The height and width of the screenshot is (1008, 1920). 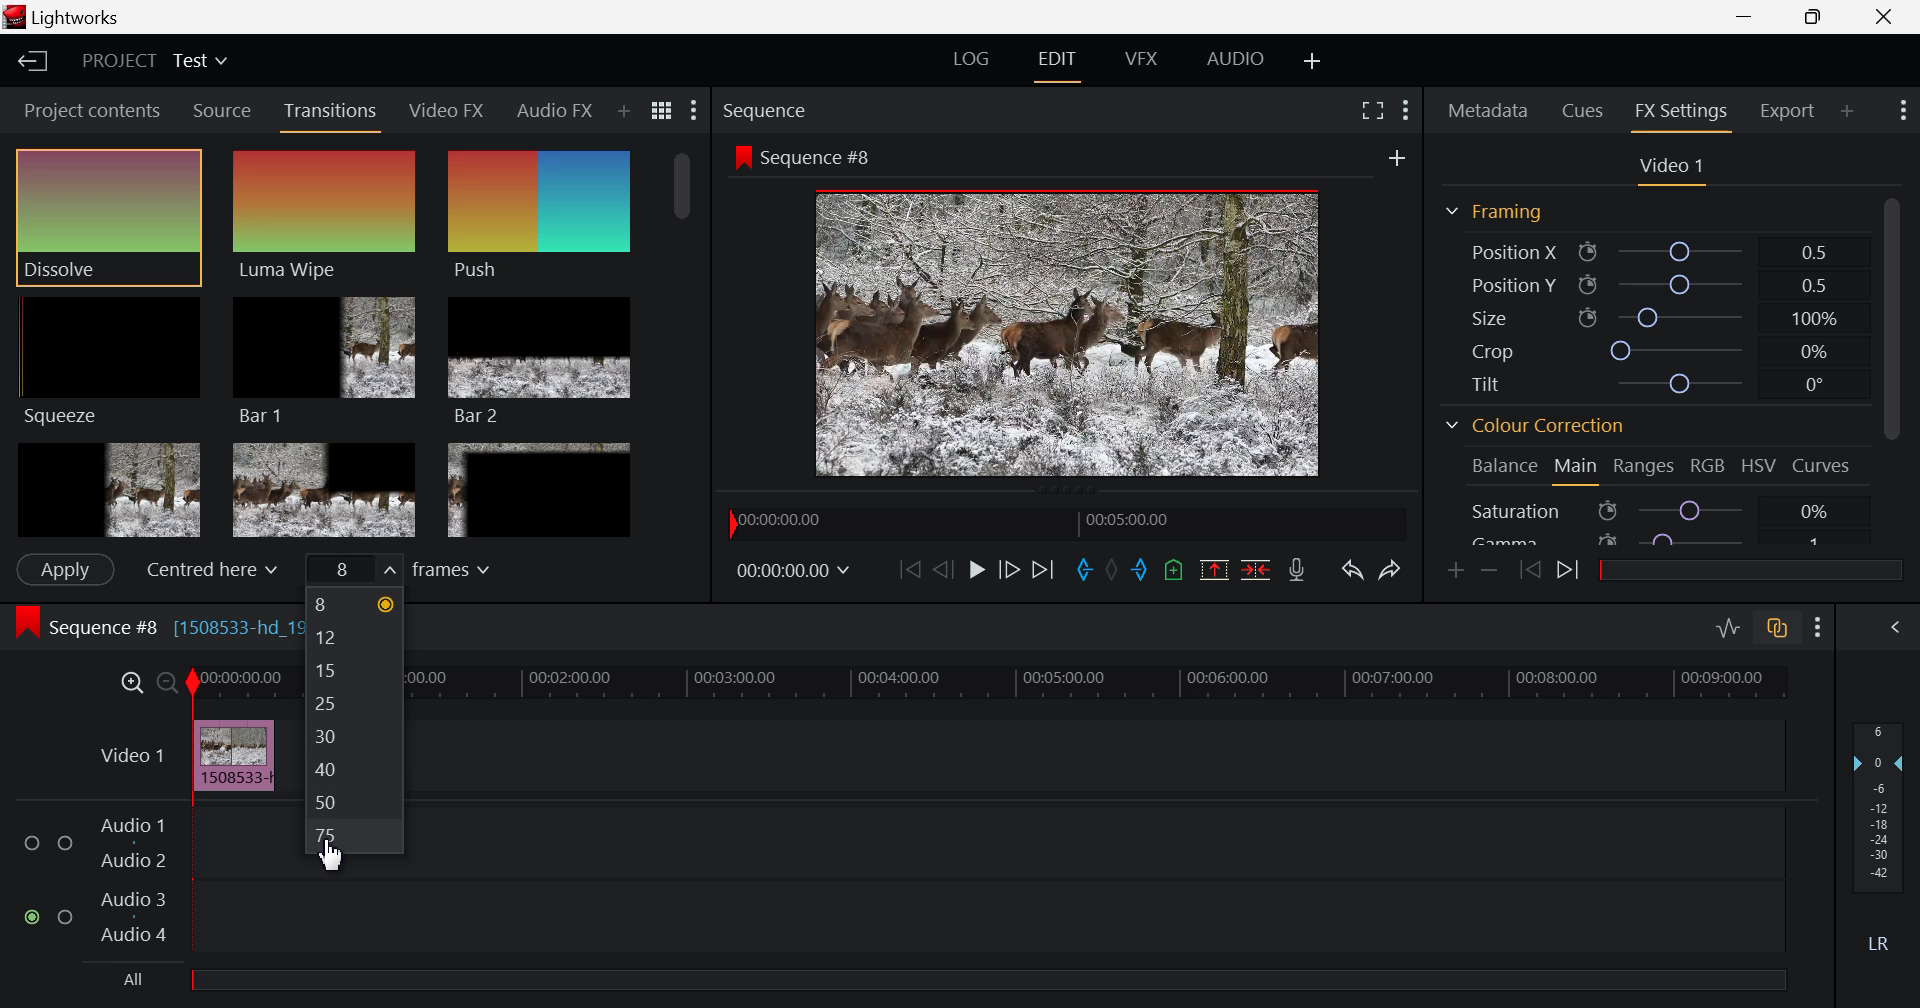 I want to click on To Start, so click(x=907, y=570).